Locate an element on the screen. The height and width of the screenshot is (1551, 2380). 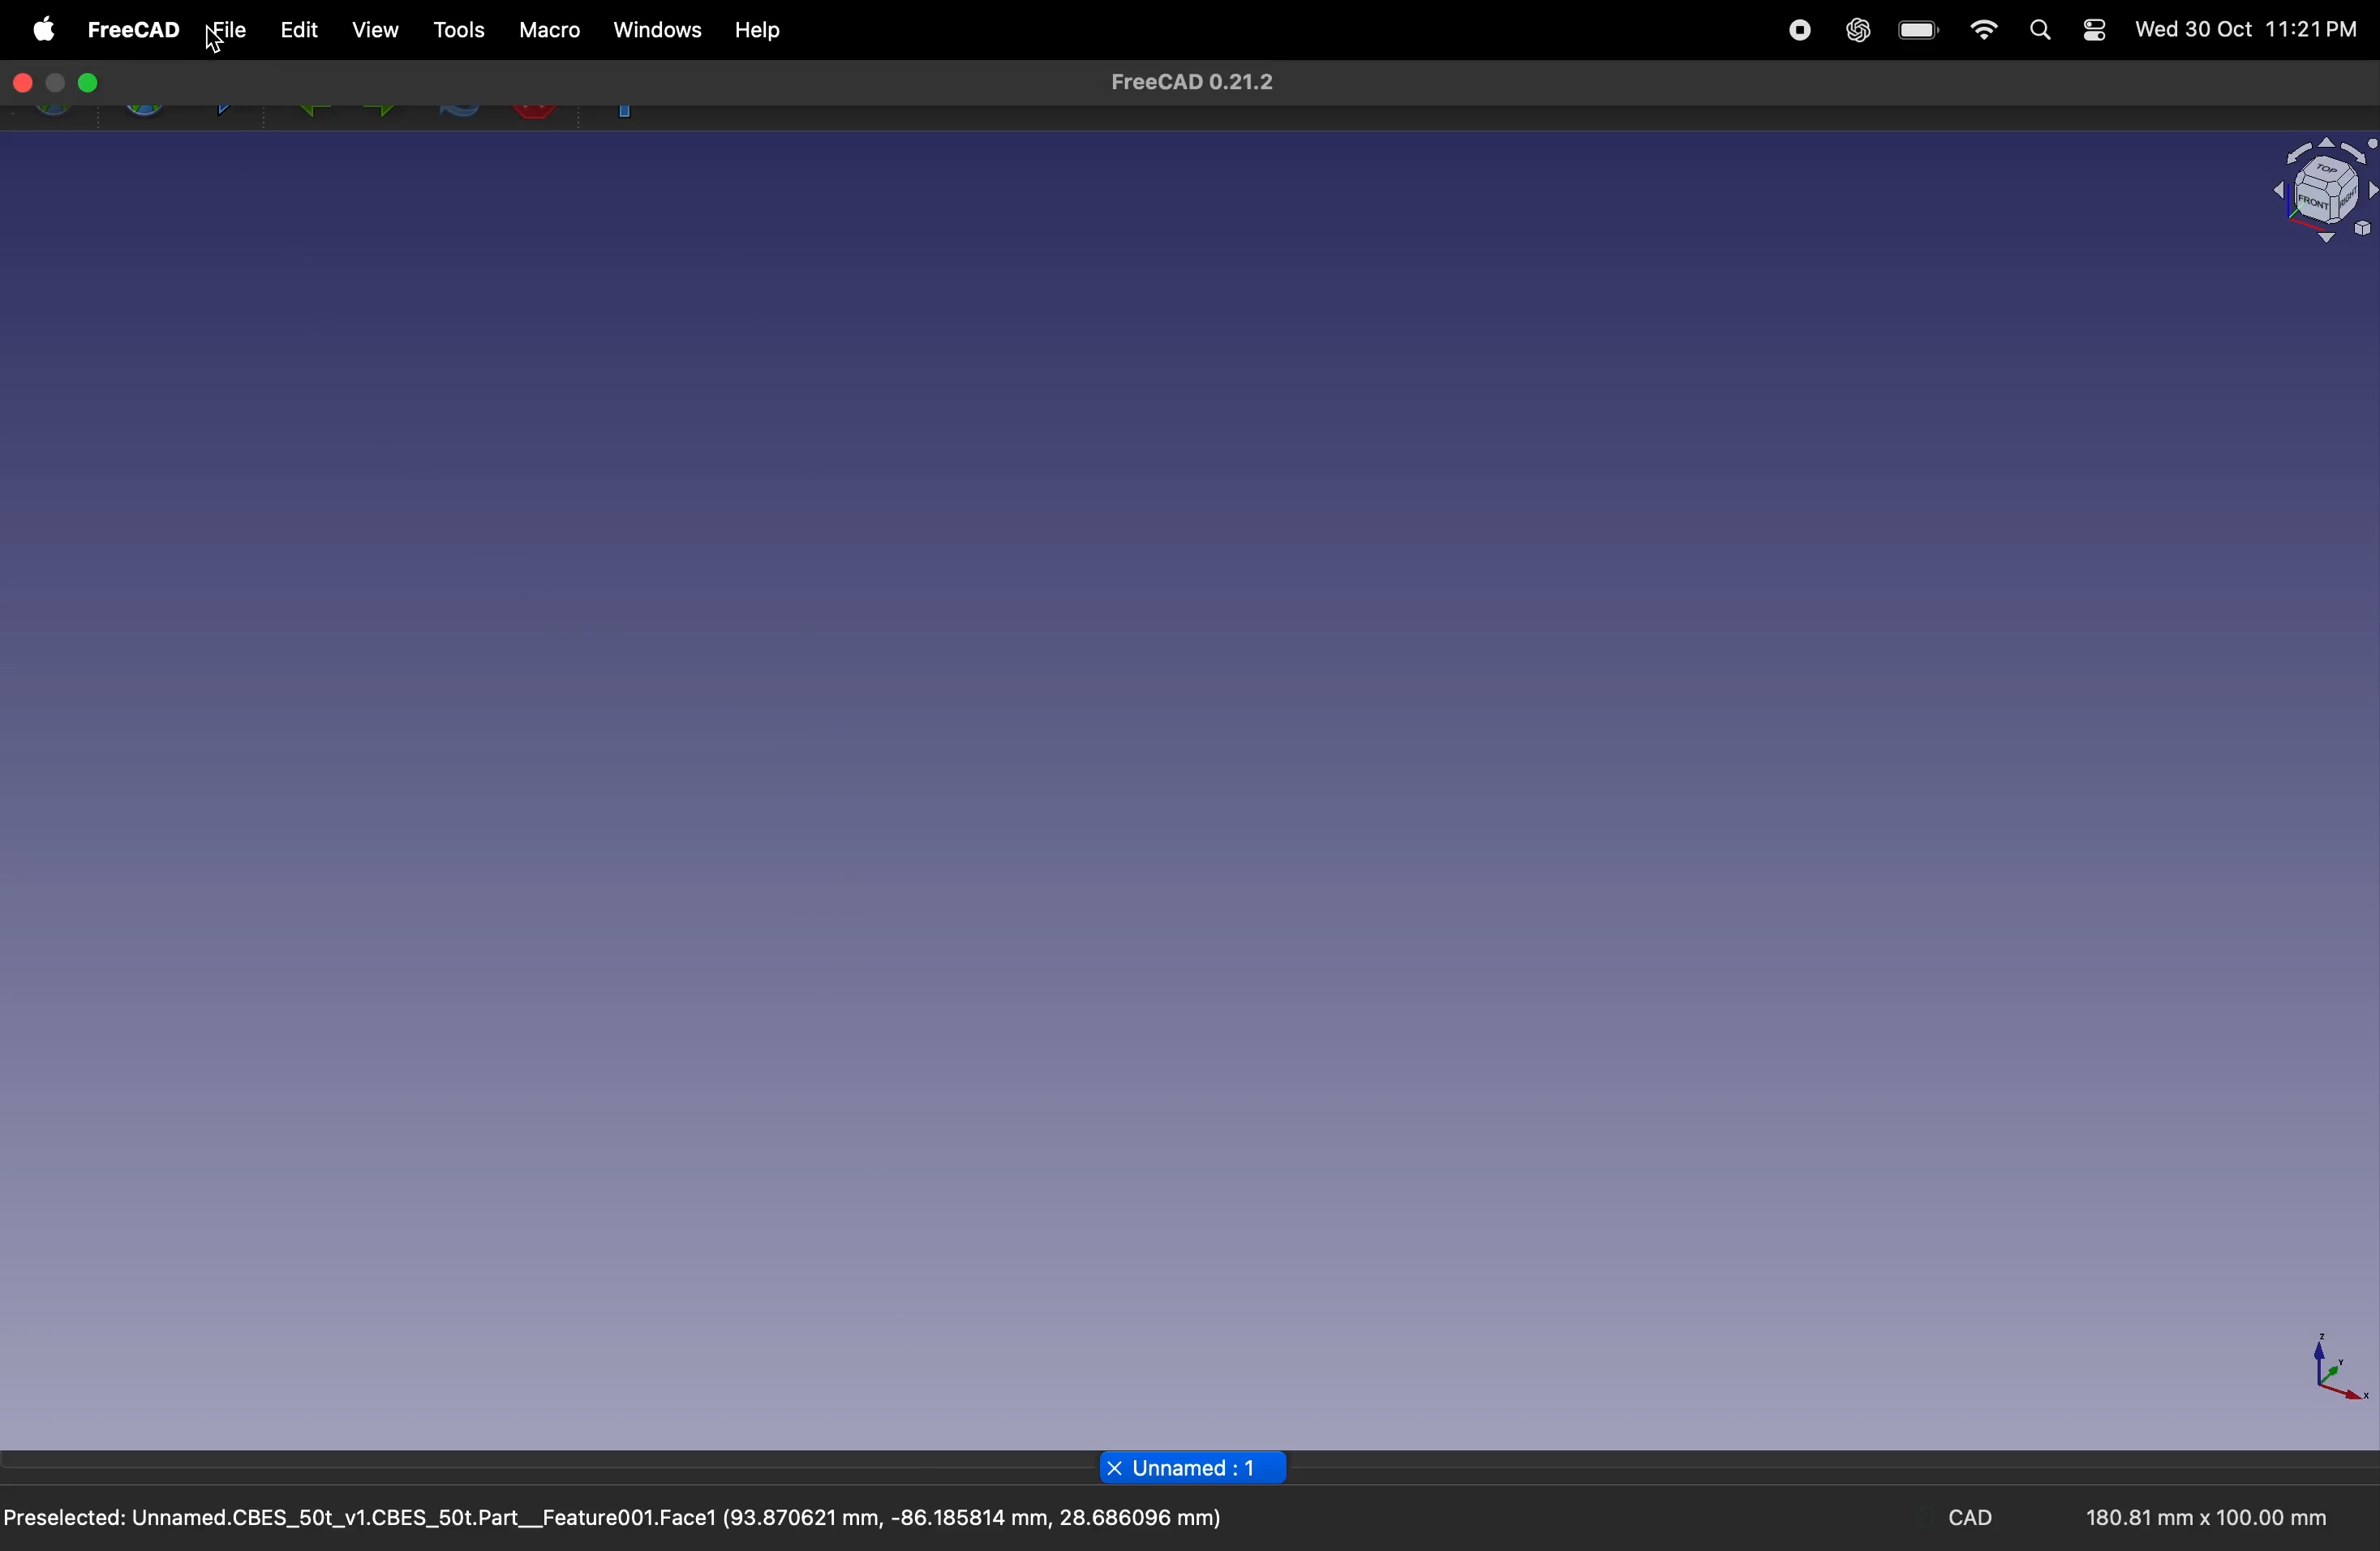
180.81 mm x 100.00 mm is located at coordinates (2199, 1518).